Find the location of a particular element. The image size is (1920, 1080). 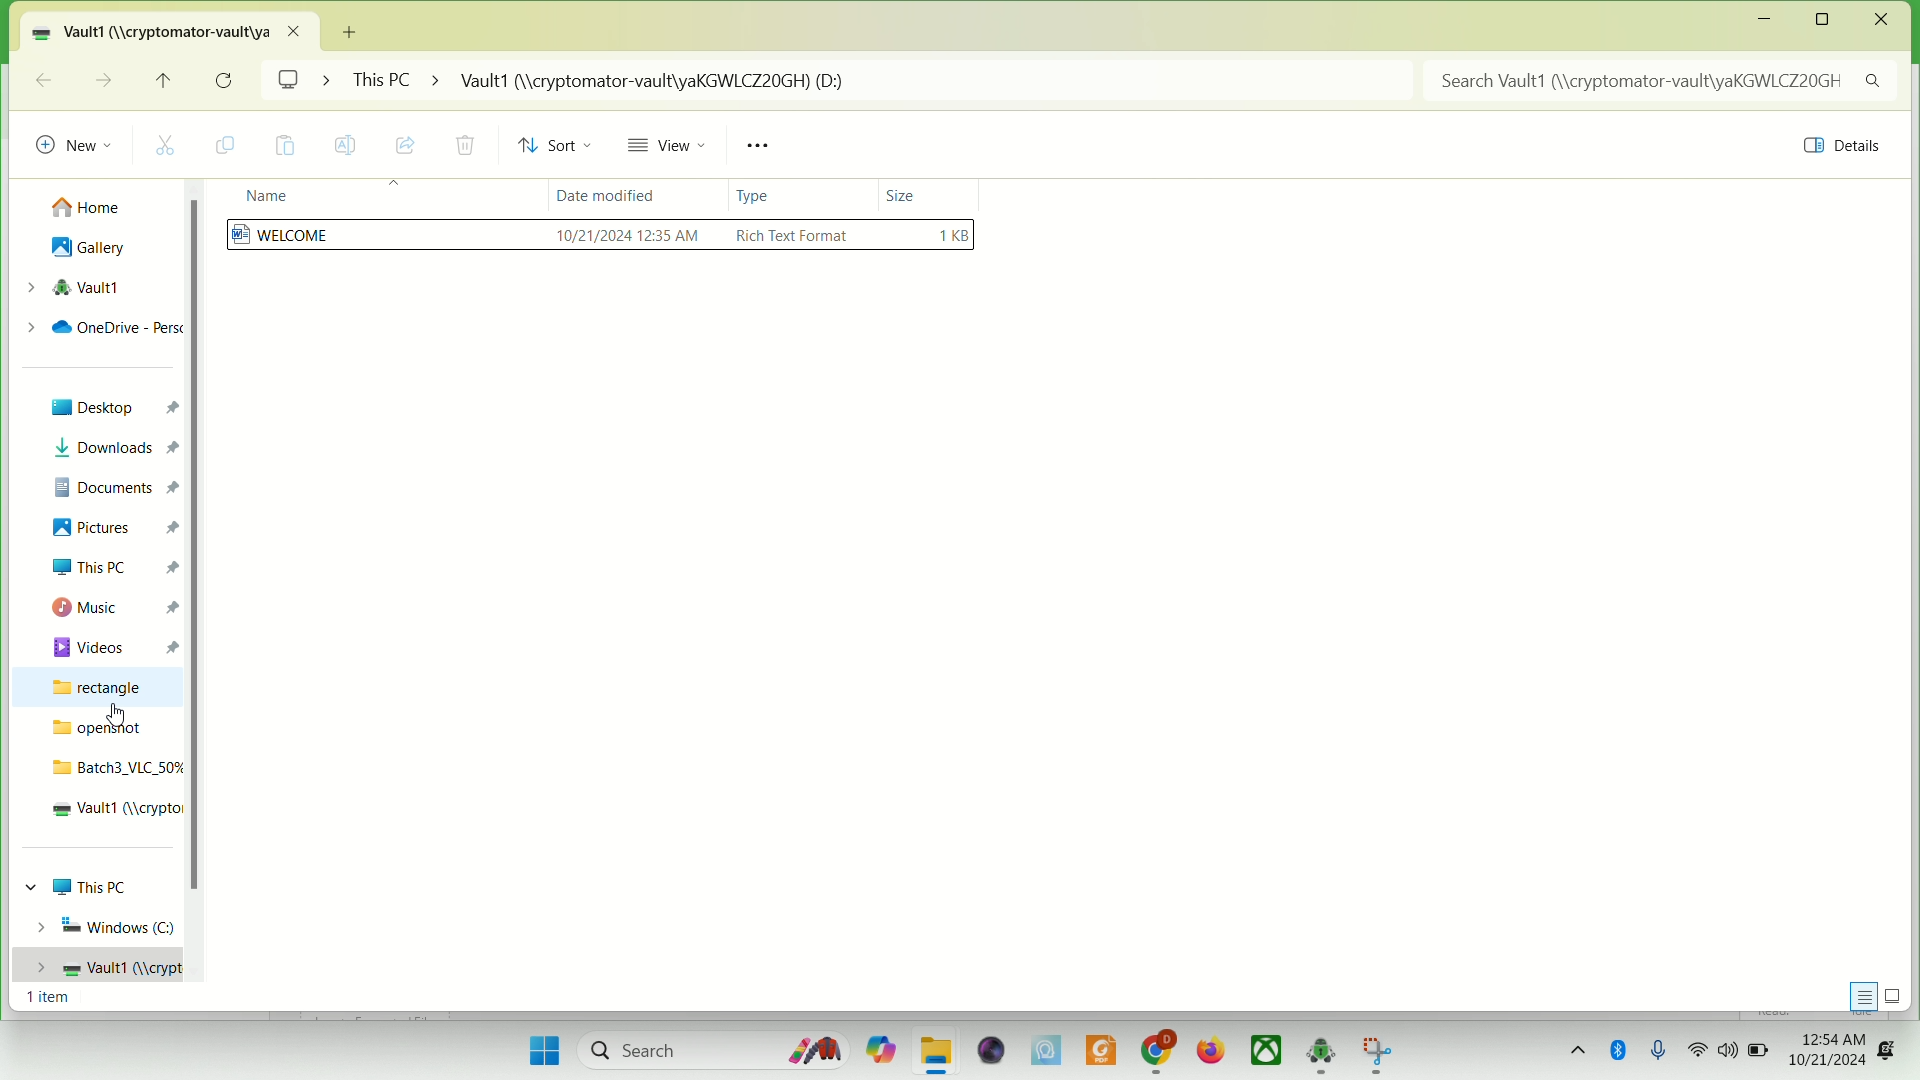

Add is located at coordinates (359, 25).